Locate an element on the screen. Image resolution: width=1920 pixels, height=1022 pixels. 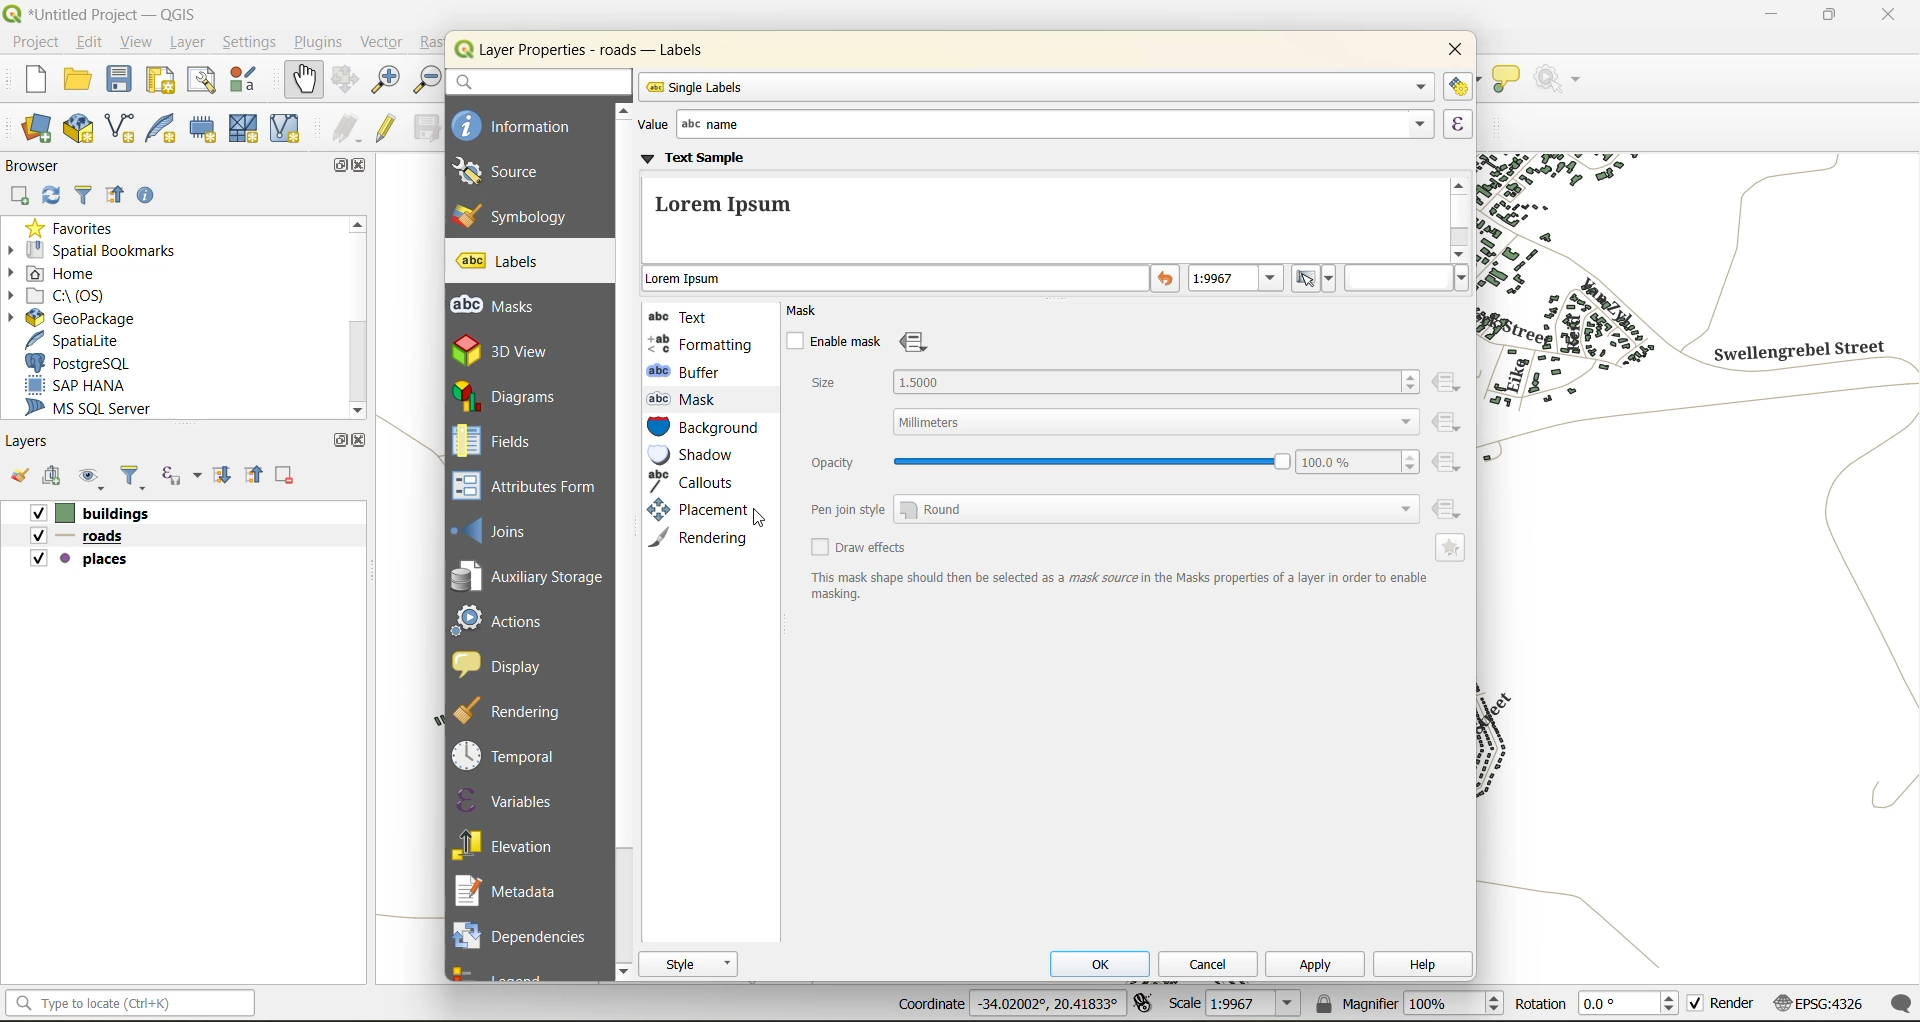
add is located at coordinates (21, 196).